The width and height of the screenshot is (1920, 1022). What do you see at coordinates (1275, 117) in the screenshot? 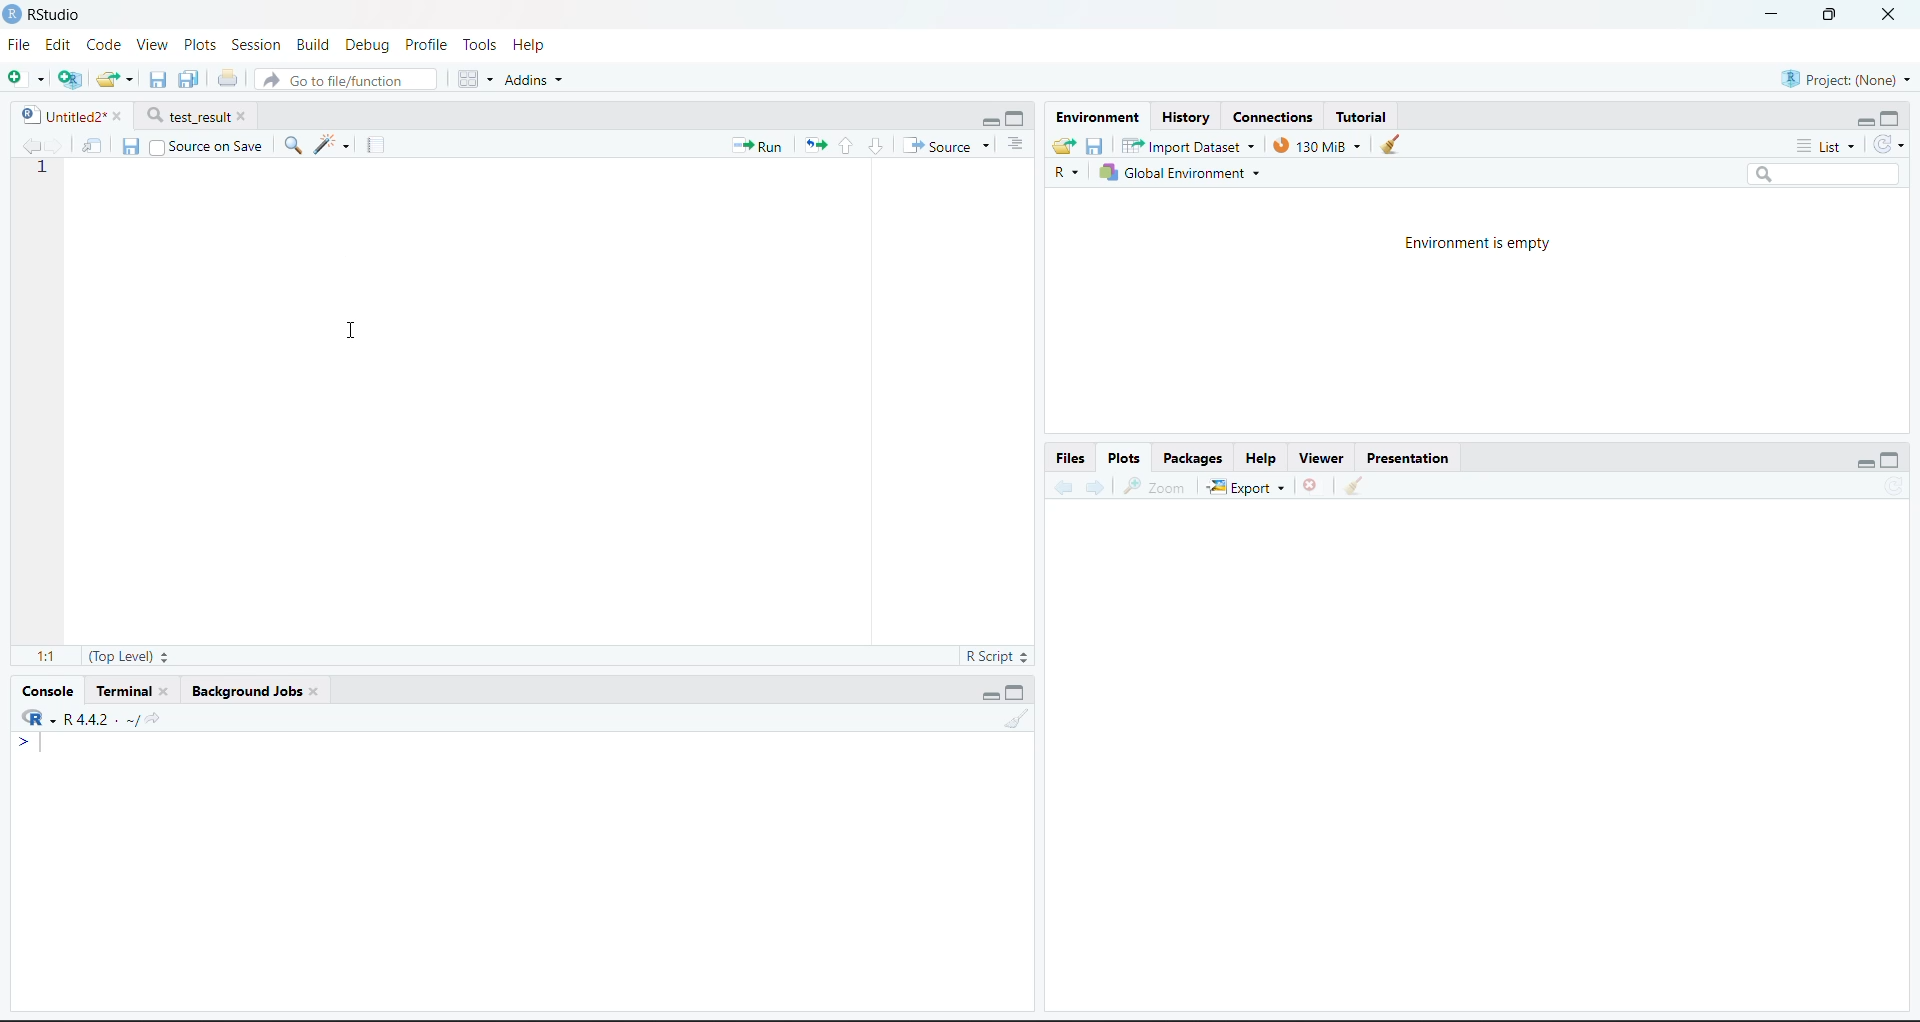
I see `Connections` at bounding box center [1275, 117].